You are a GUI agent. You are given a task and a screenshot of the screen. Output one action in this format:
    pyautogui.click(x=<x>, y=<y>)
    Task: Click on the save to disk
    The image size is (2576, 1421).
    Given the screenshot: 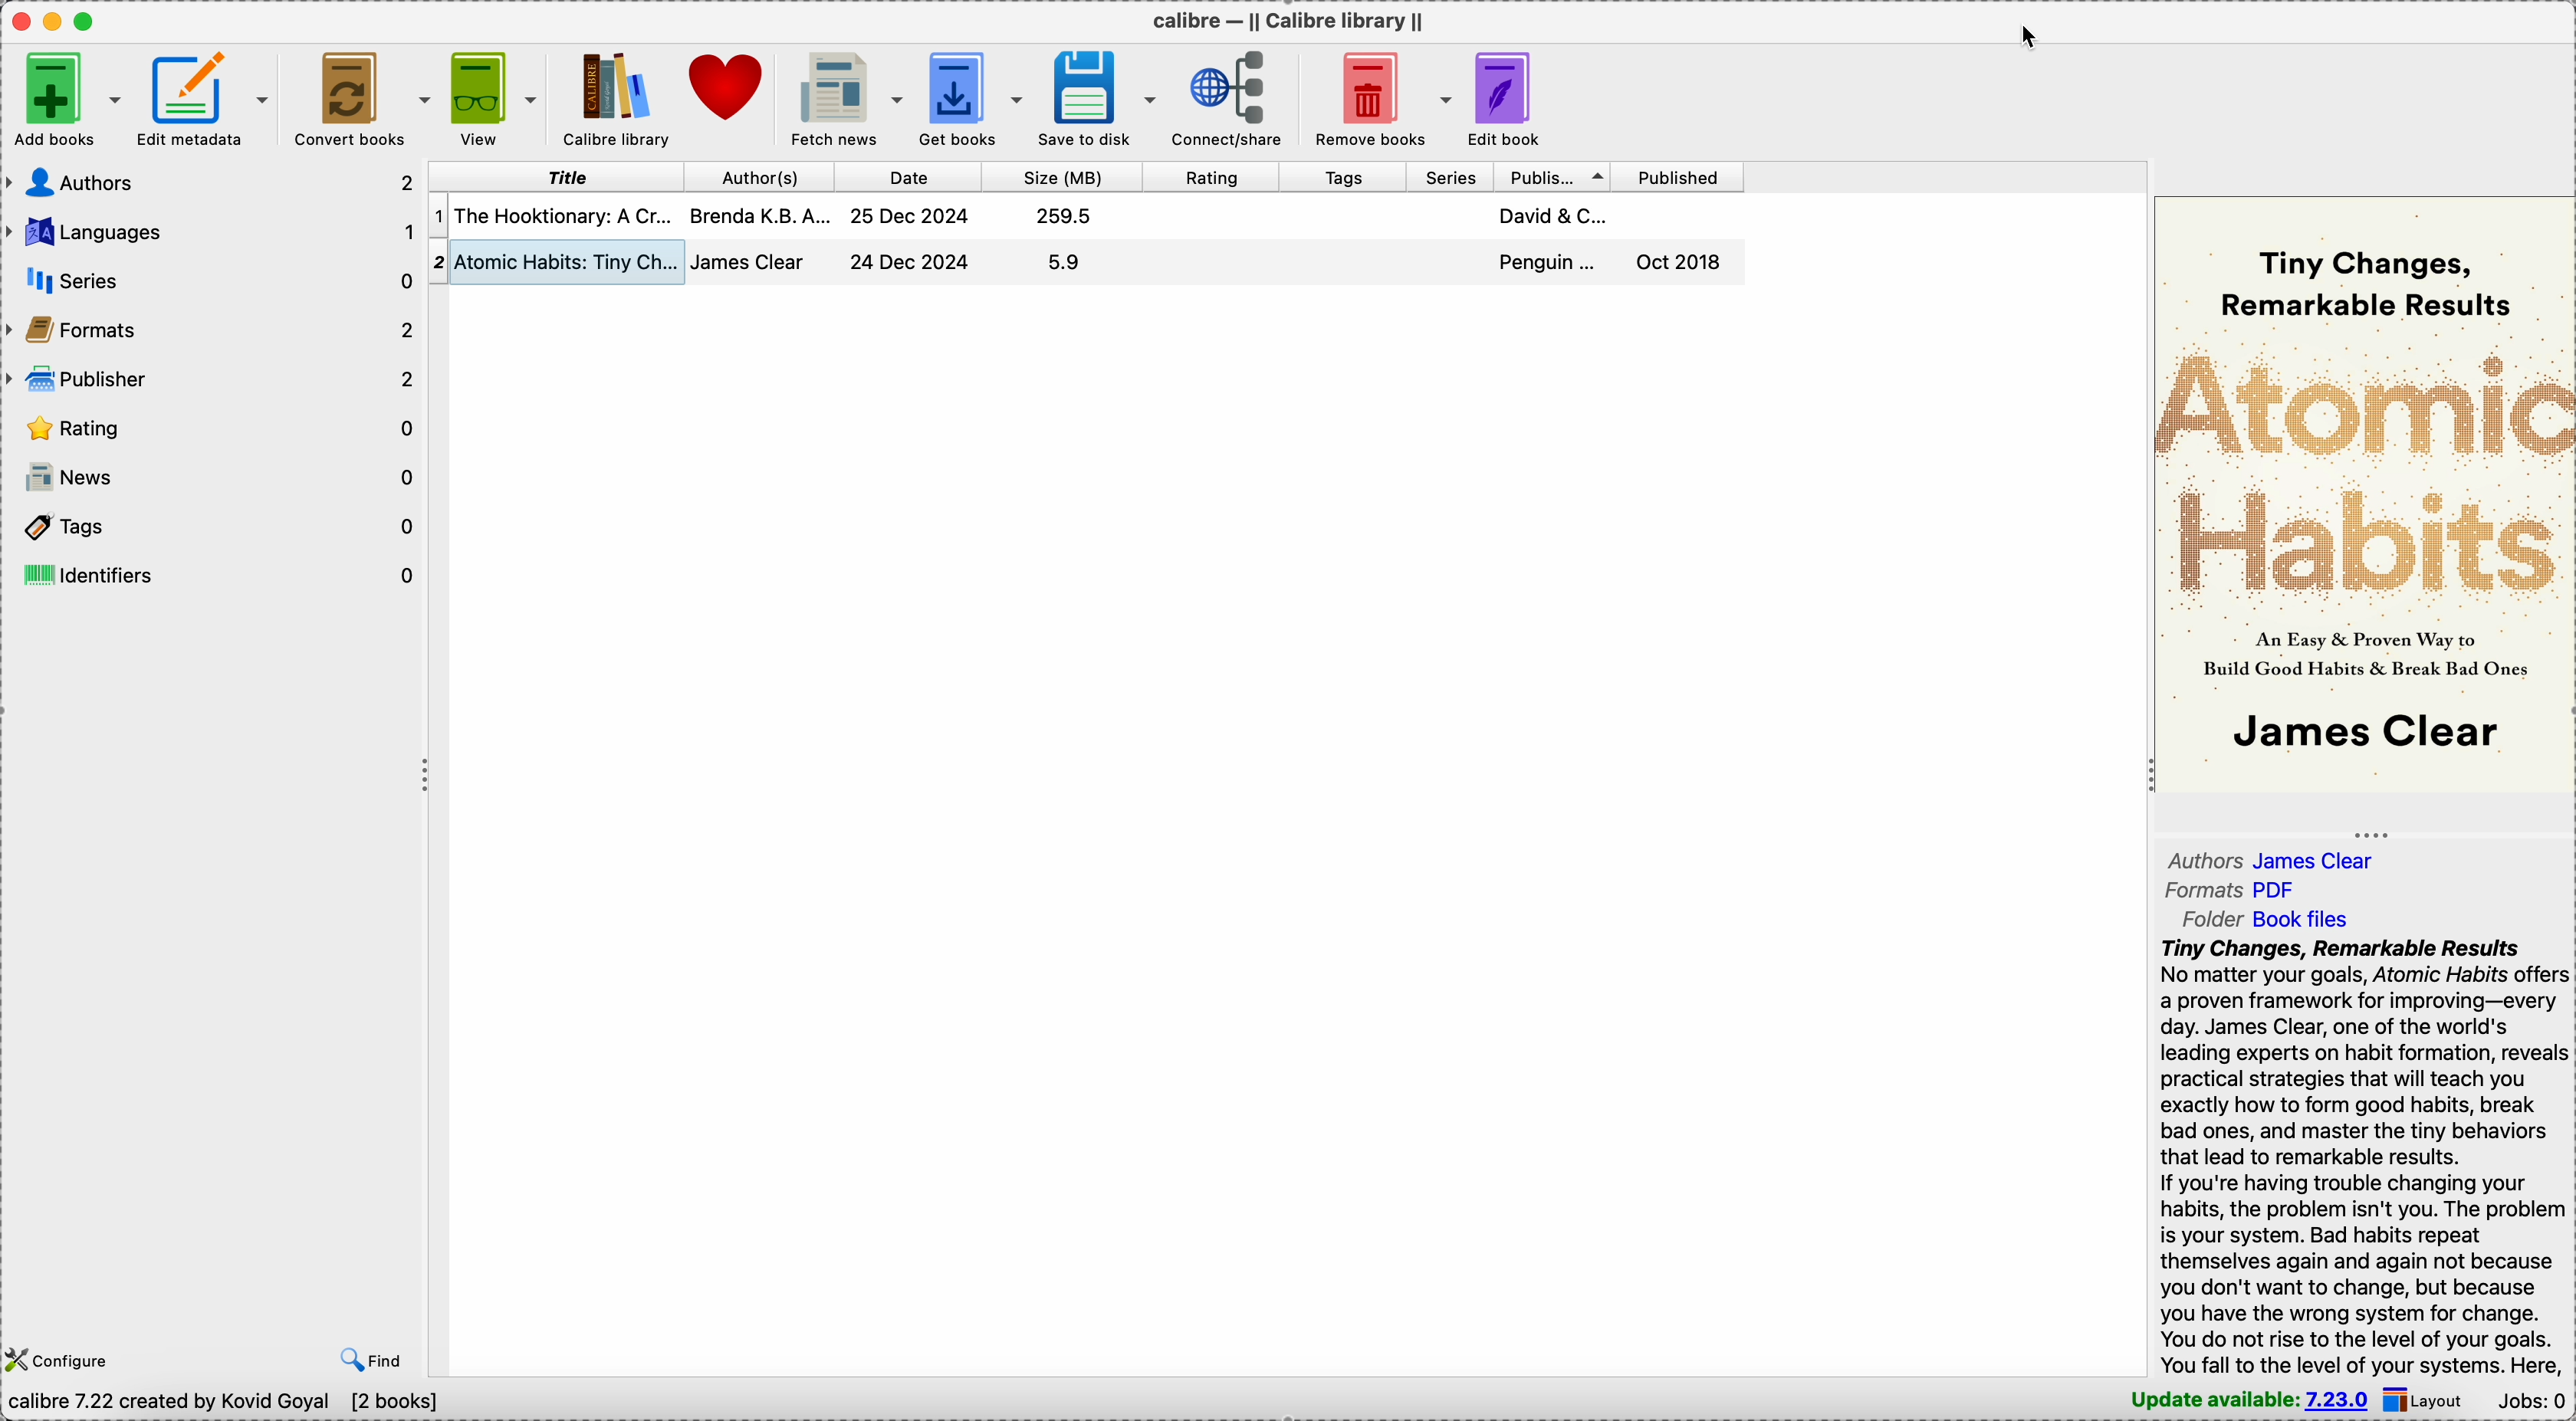 What is the action you would take?
    pyautogui.click(x=1101, y=97)
    